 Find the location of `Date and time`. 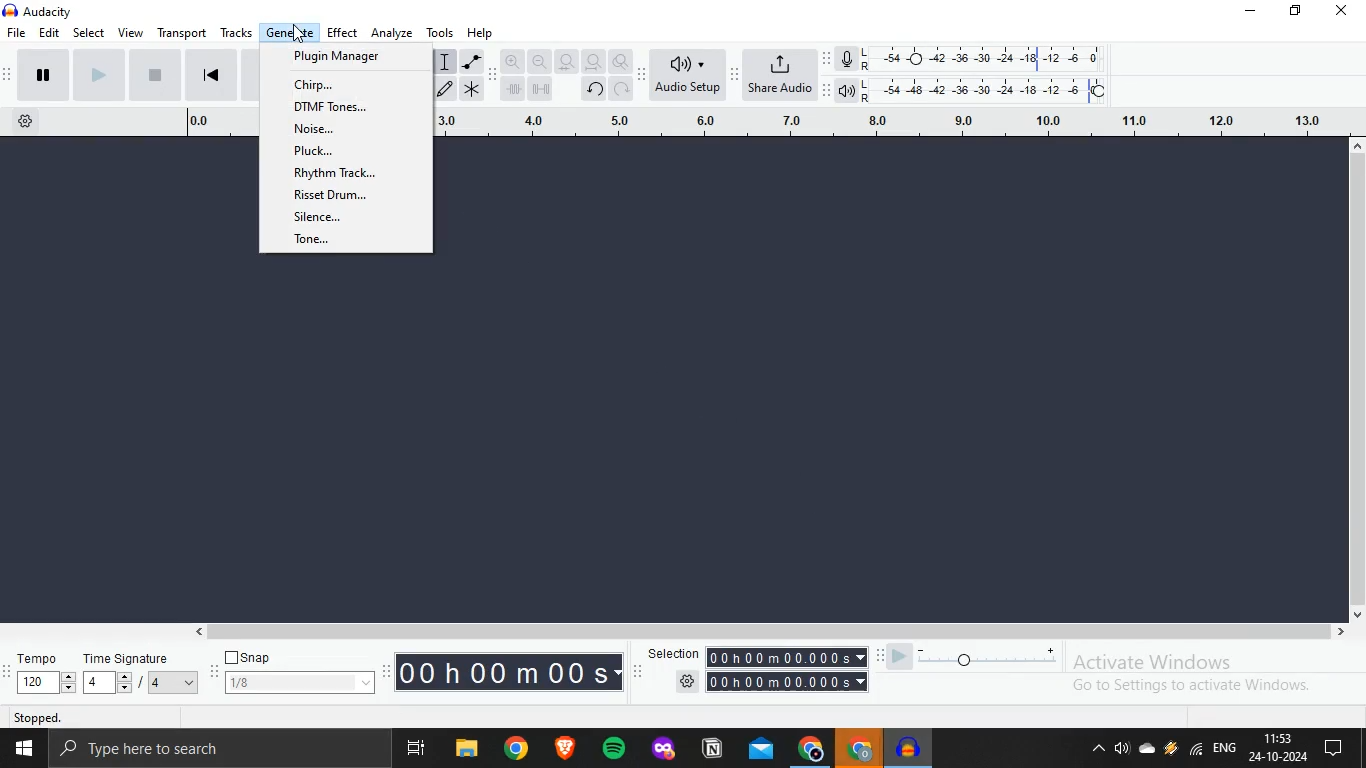

Date and time is located at coordinates (1280, 749).